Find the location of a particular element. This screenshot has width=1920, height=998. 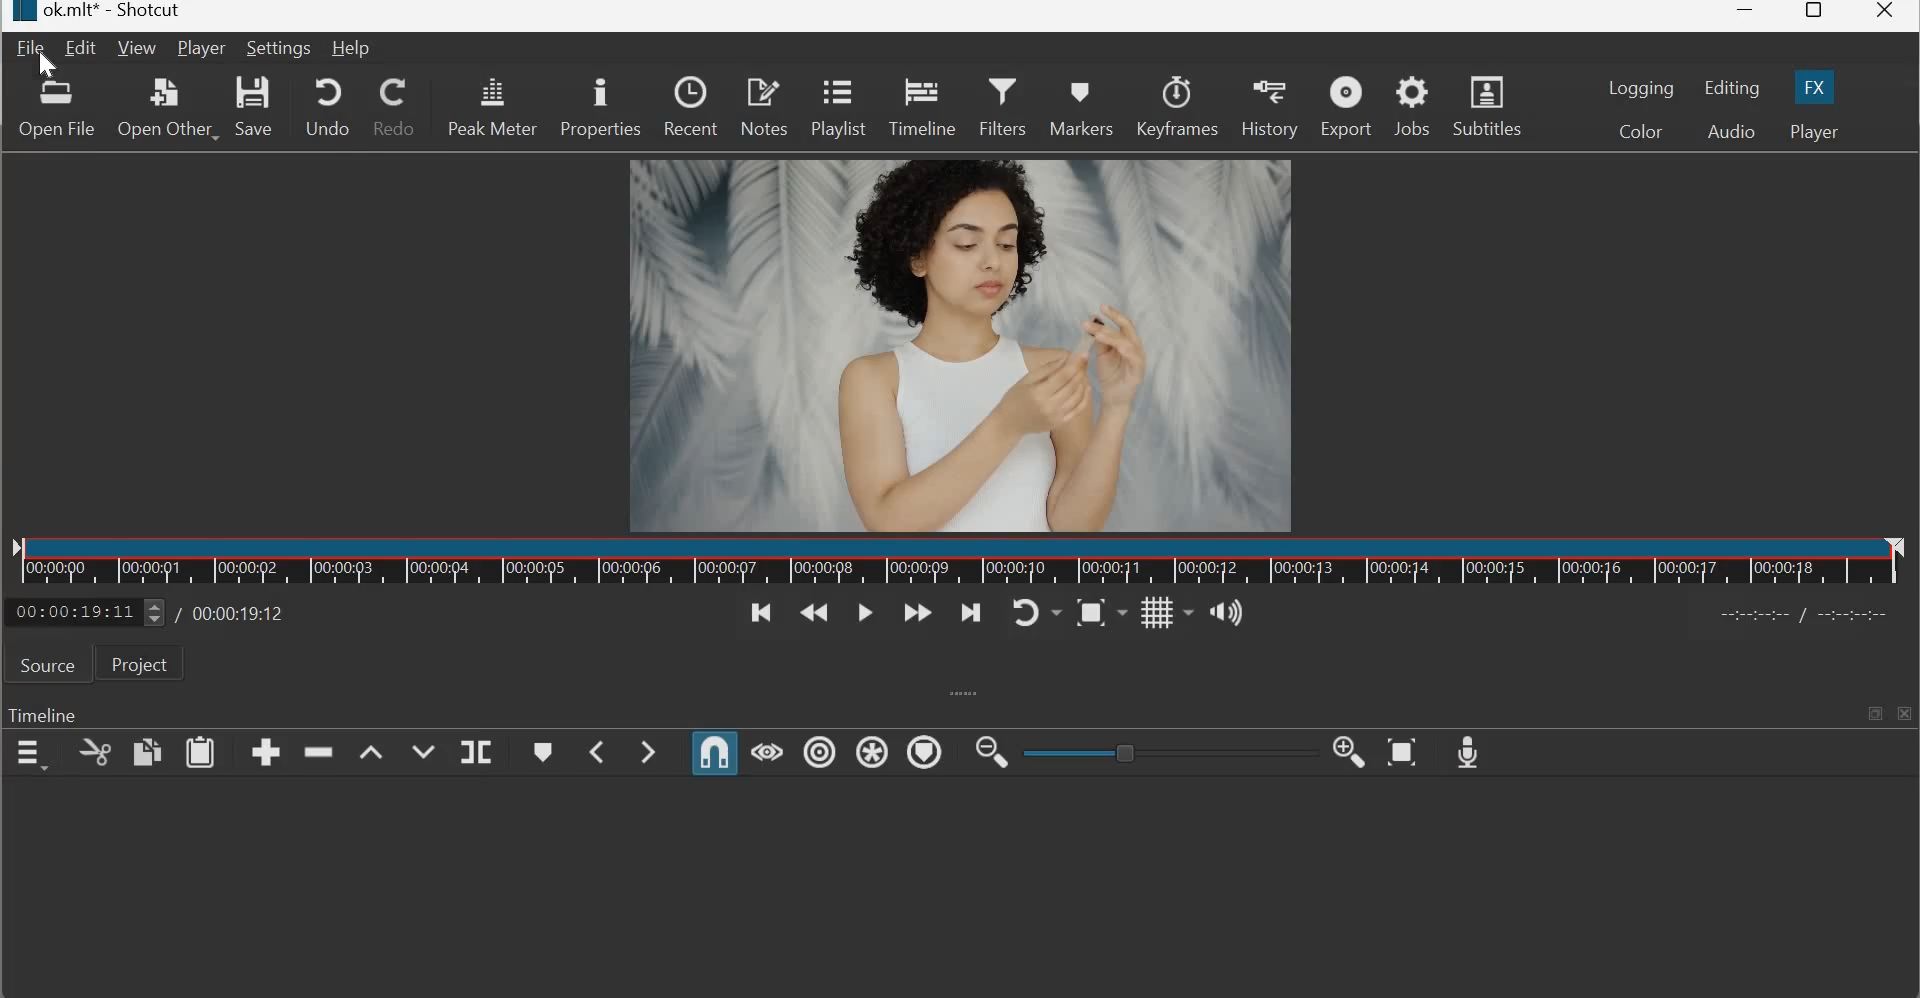

Properties is located at coordinates (601, 107).